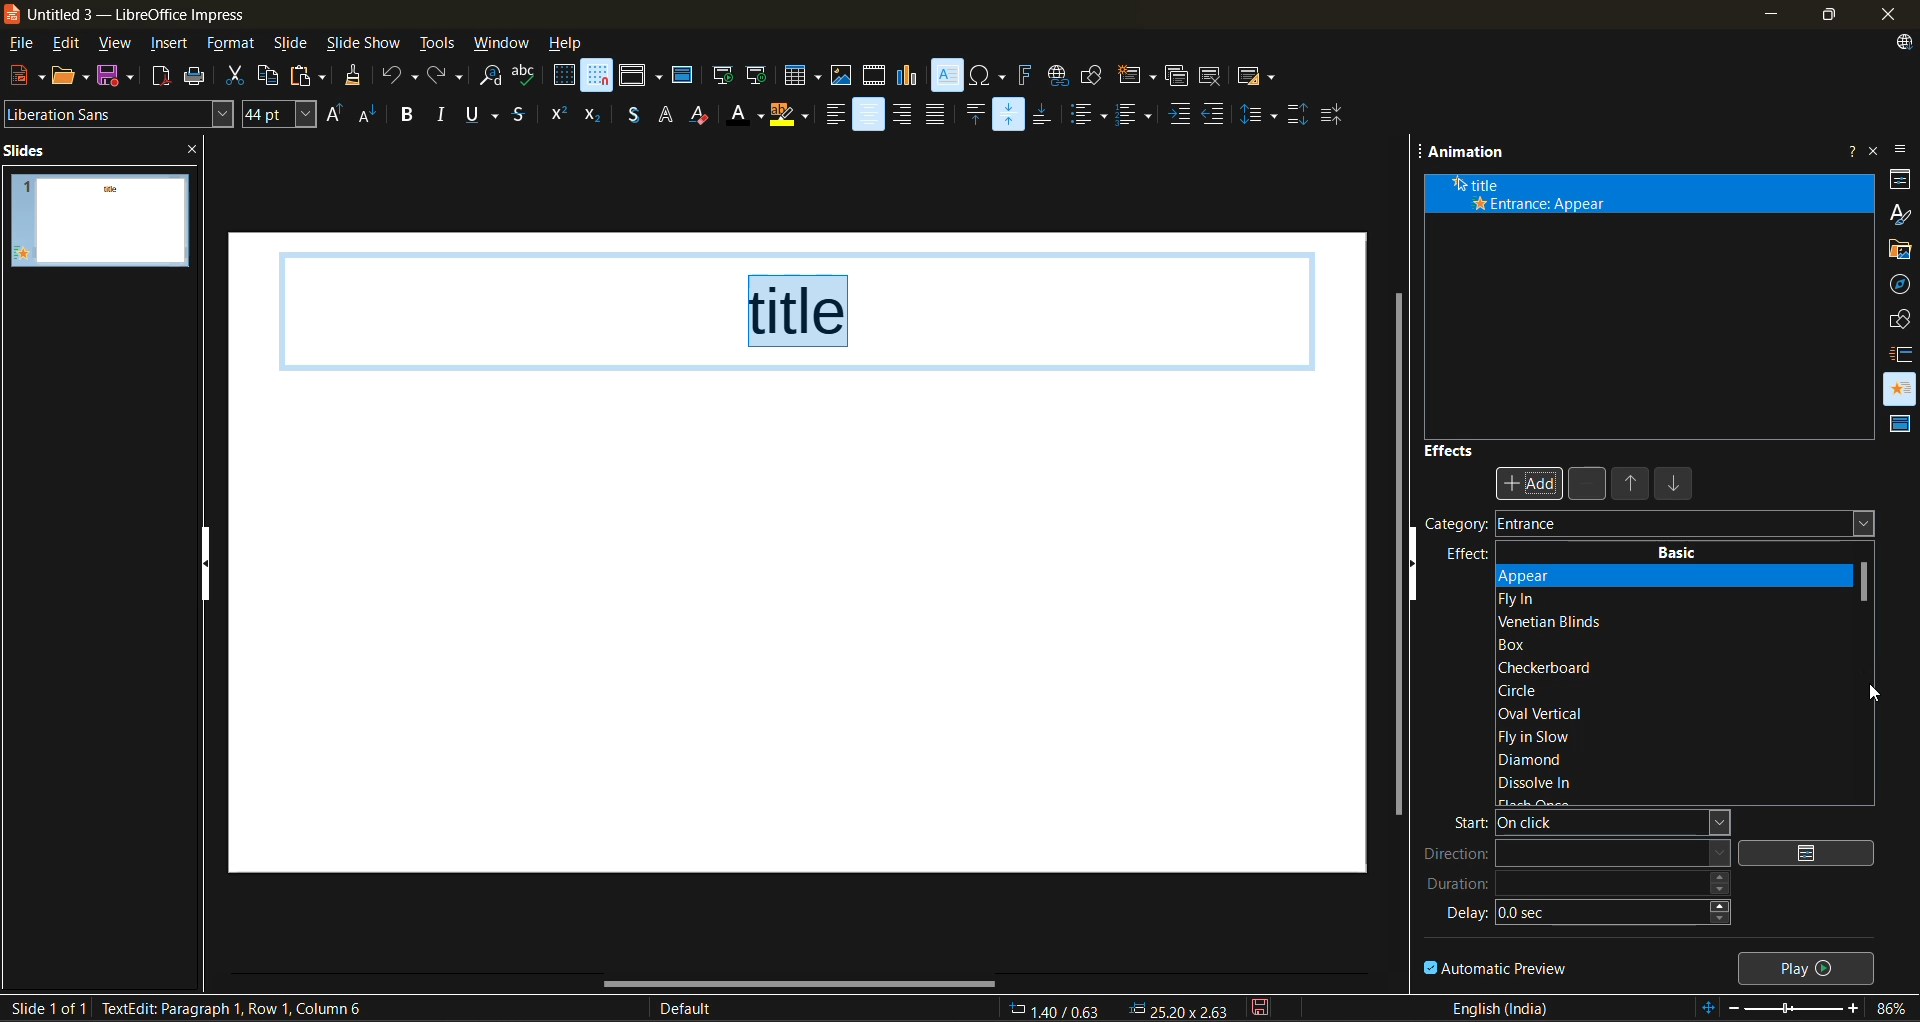 Image resolution: width=1920 pixels, height=1022 pixels. I want to click on insert chart, so click(909, 76).